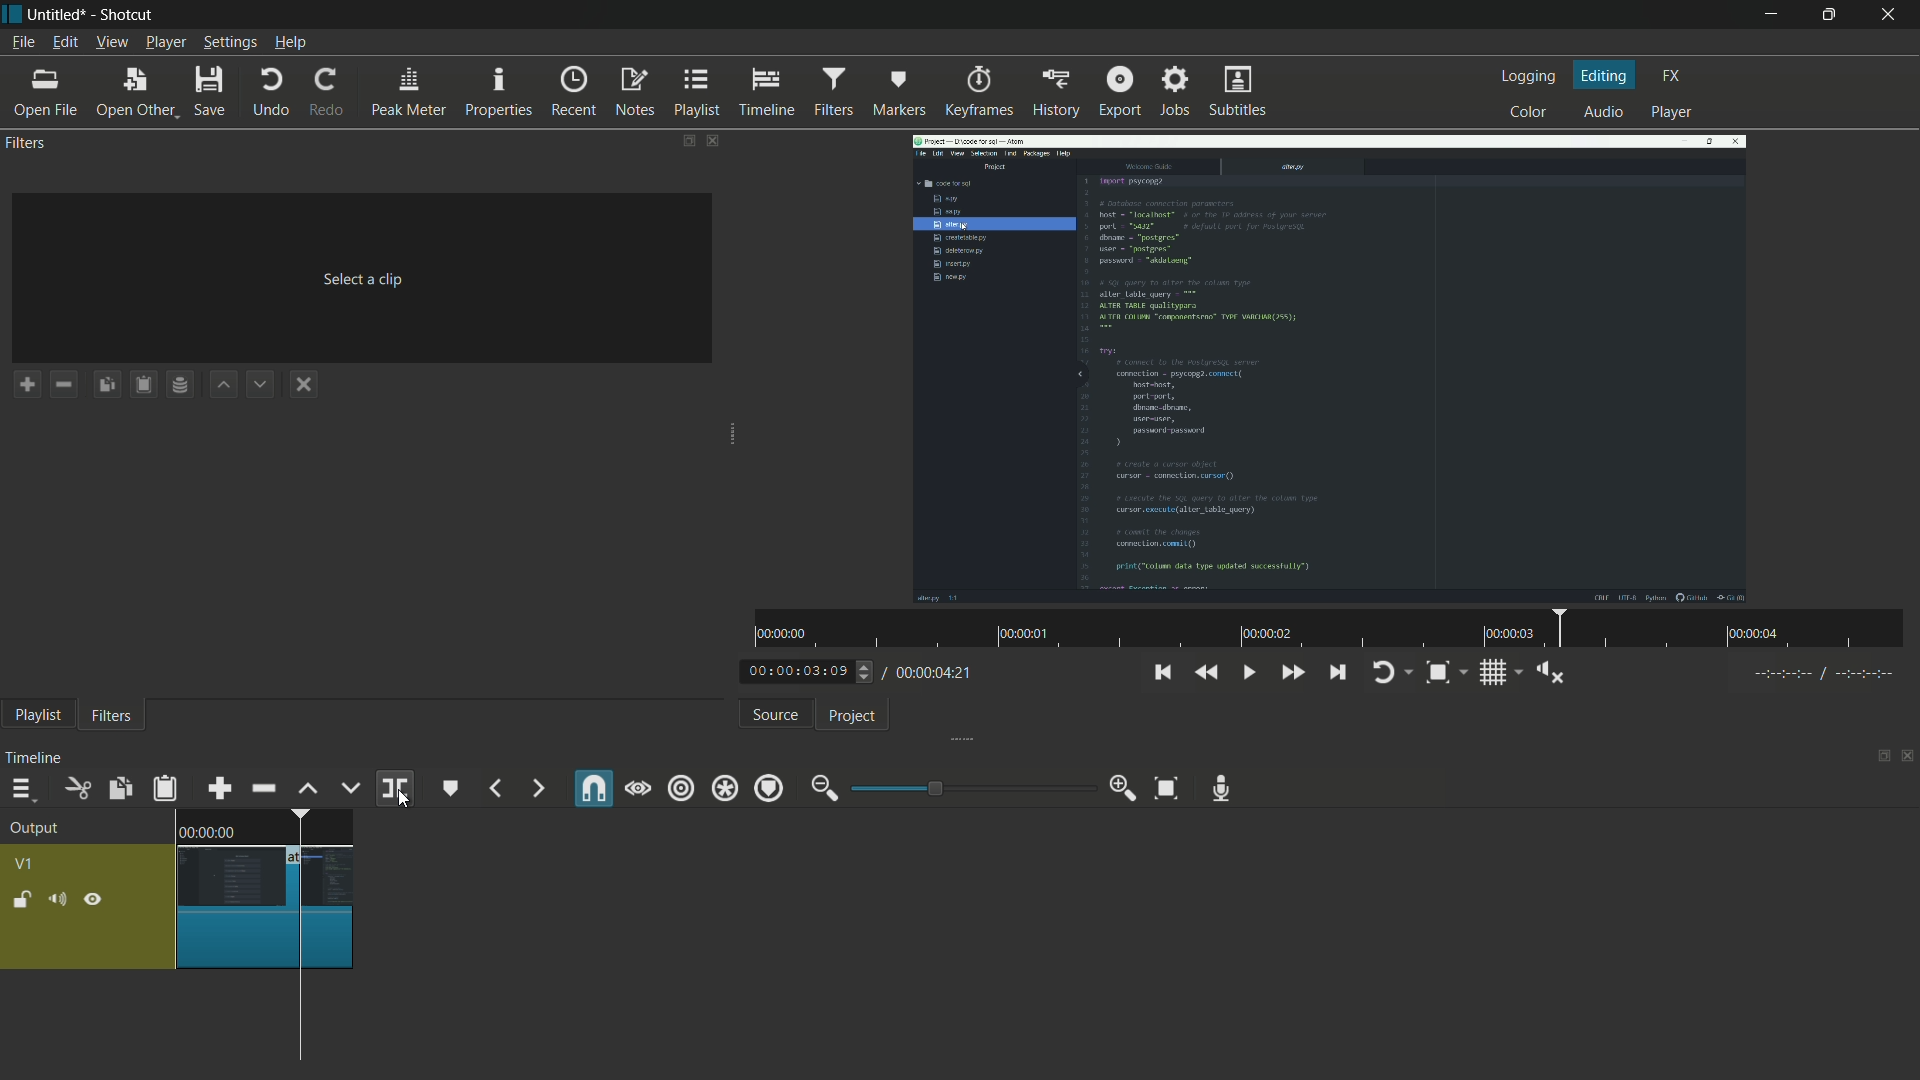  Describe the element at coordinates (57, 900) in the screenshot. I see `mute` at that location.